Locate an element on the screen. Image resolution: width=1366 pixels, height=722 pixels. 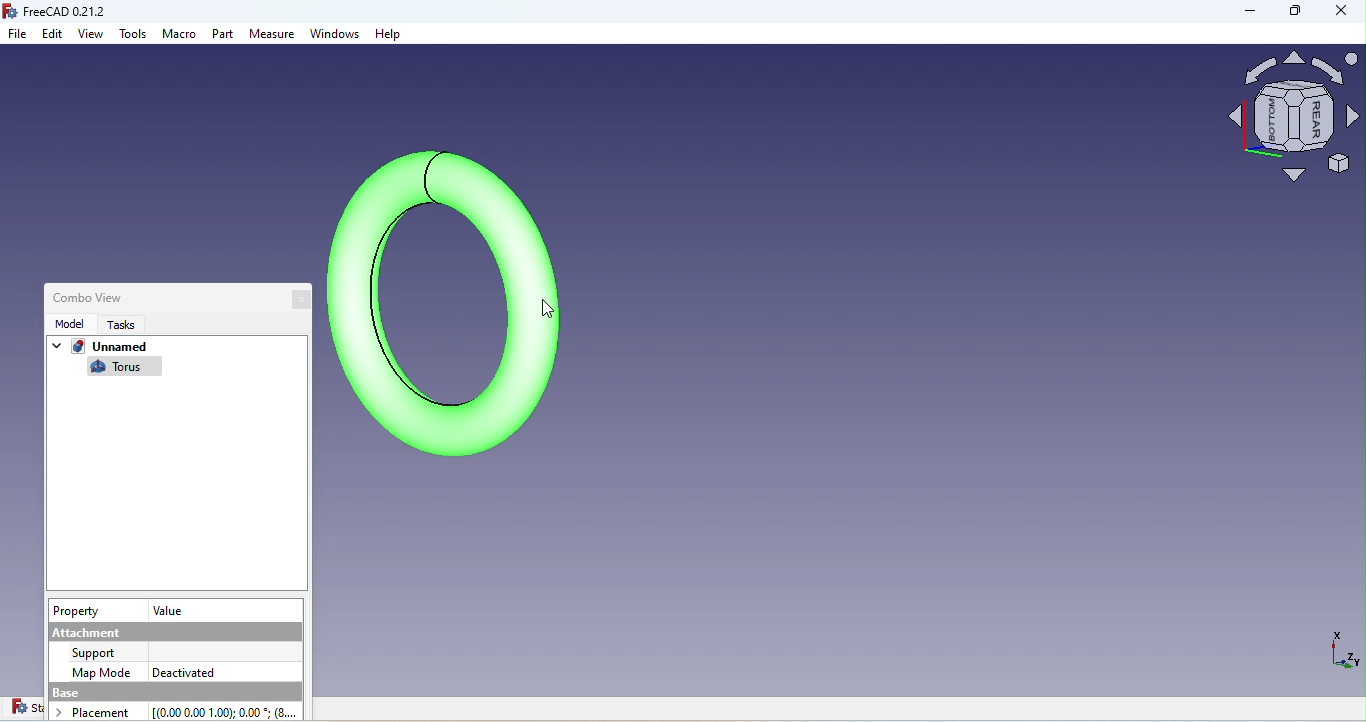
File is located at coordinates (19, 35).